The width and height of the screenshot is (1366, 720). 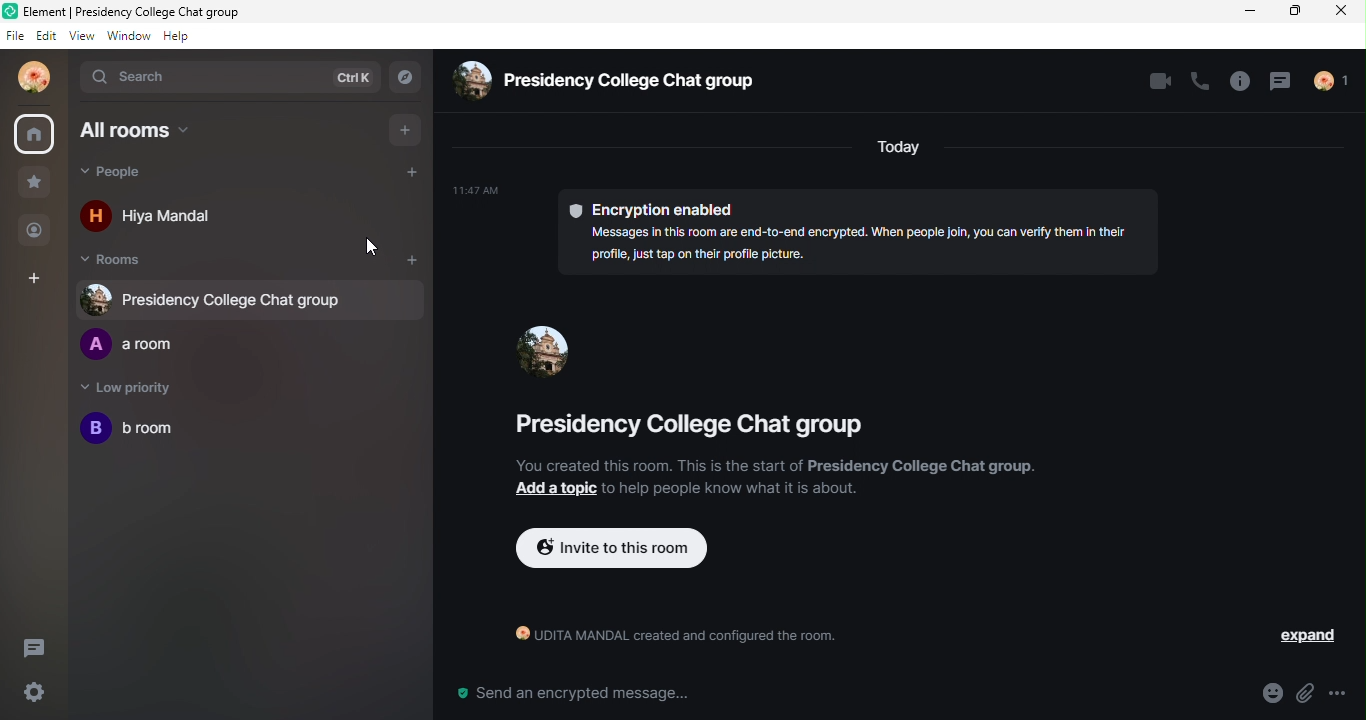 I want to click on You created this room. This is the start of Presidency College of Chat group., so click(x=771, y=466).